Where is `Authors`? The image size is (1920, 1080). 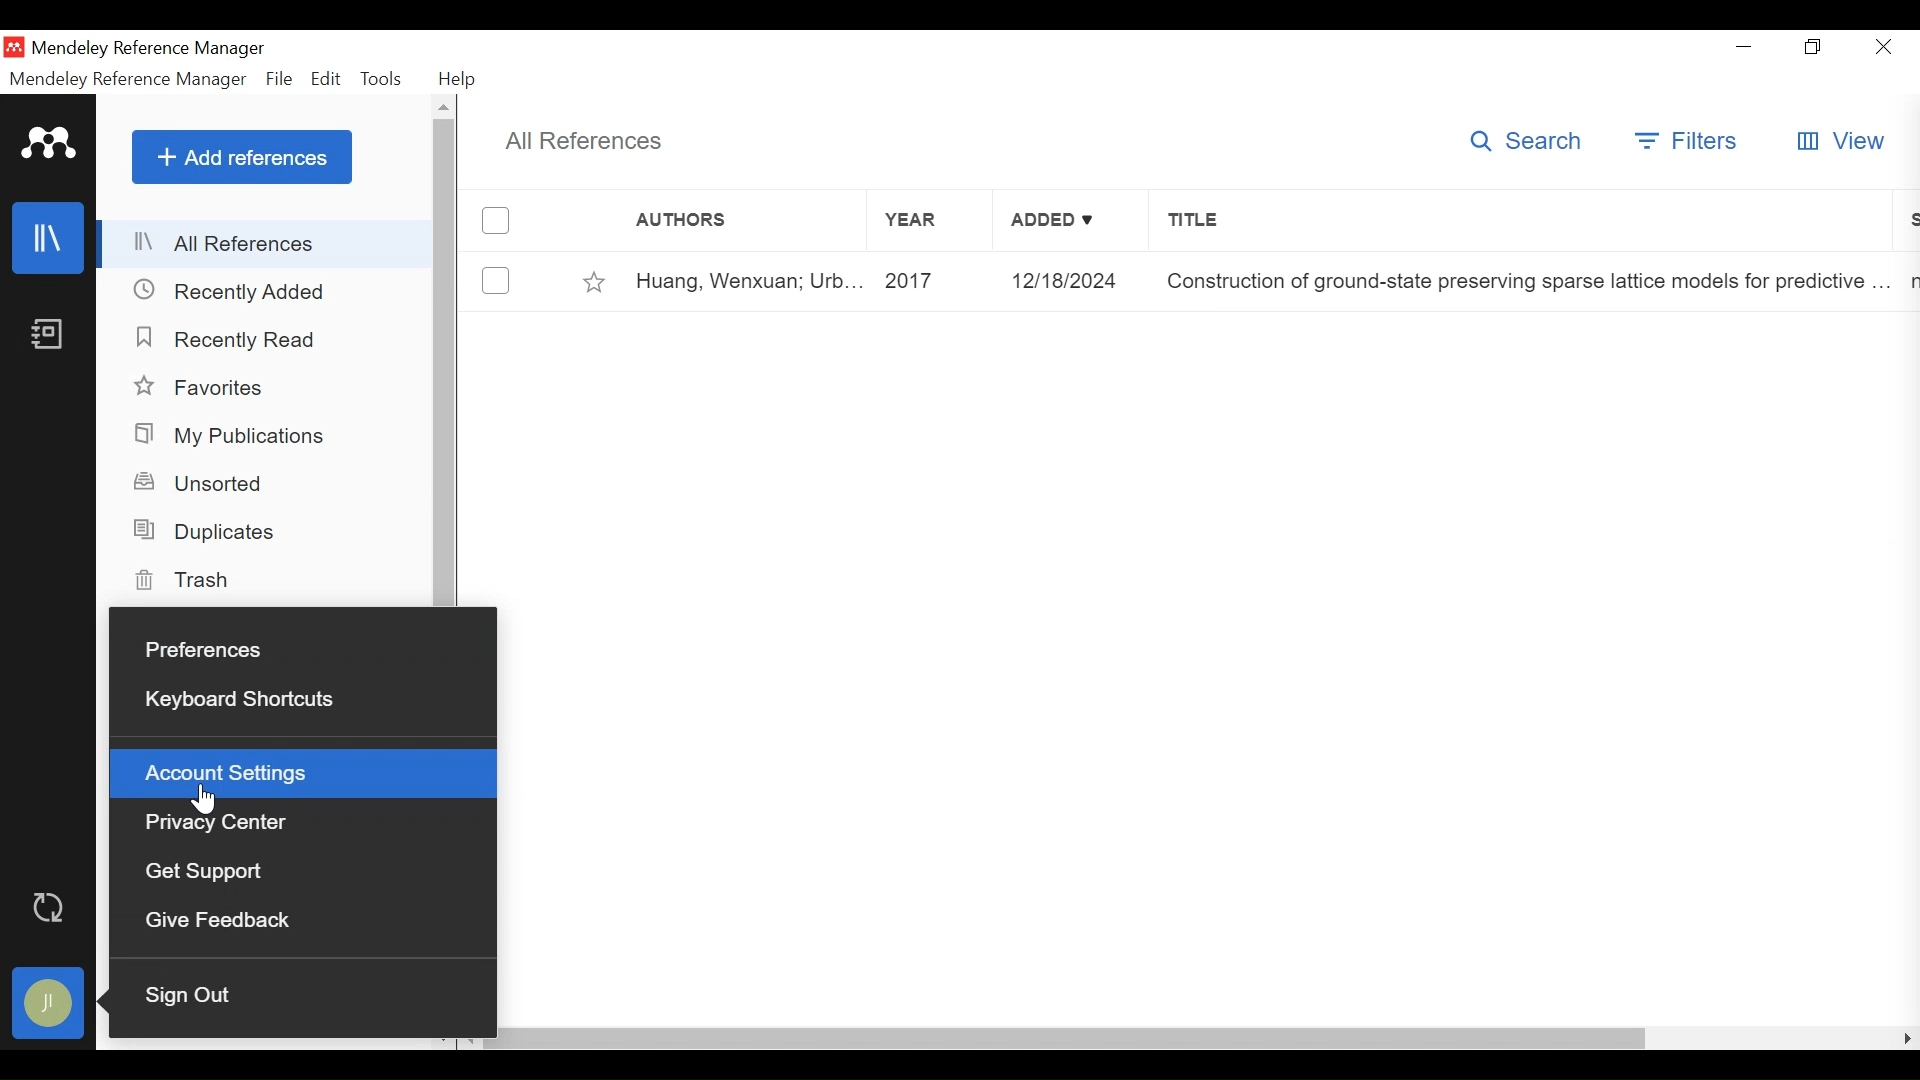 Authors is located at coordinates (735, 225).